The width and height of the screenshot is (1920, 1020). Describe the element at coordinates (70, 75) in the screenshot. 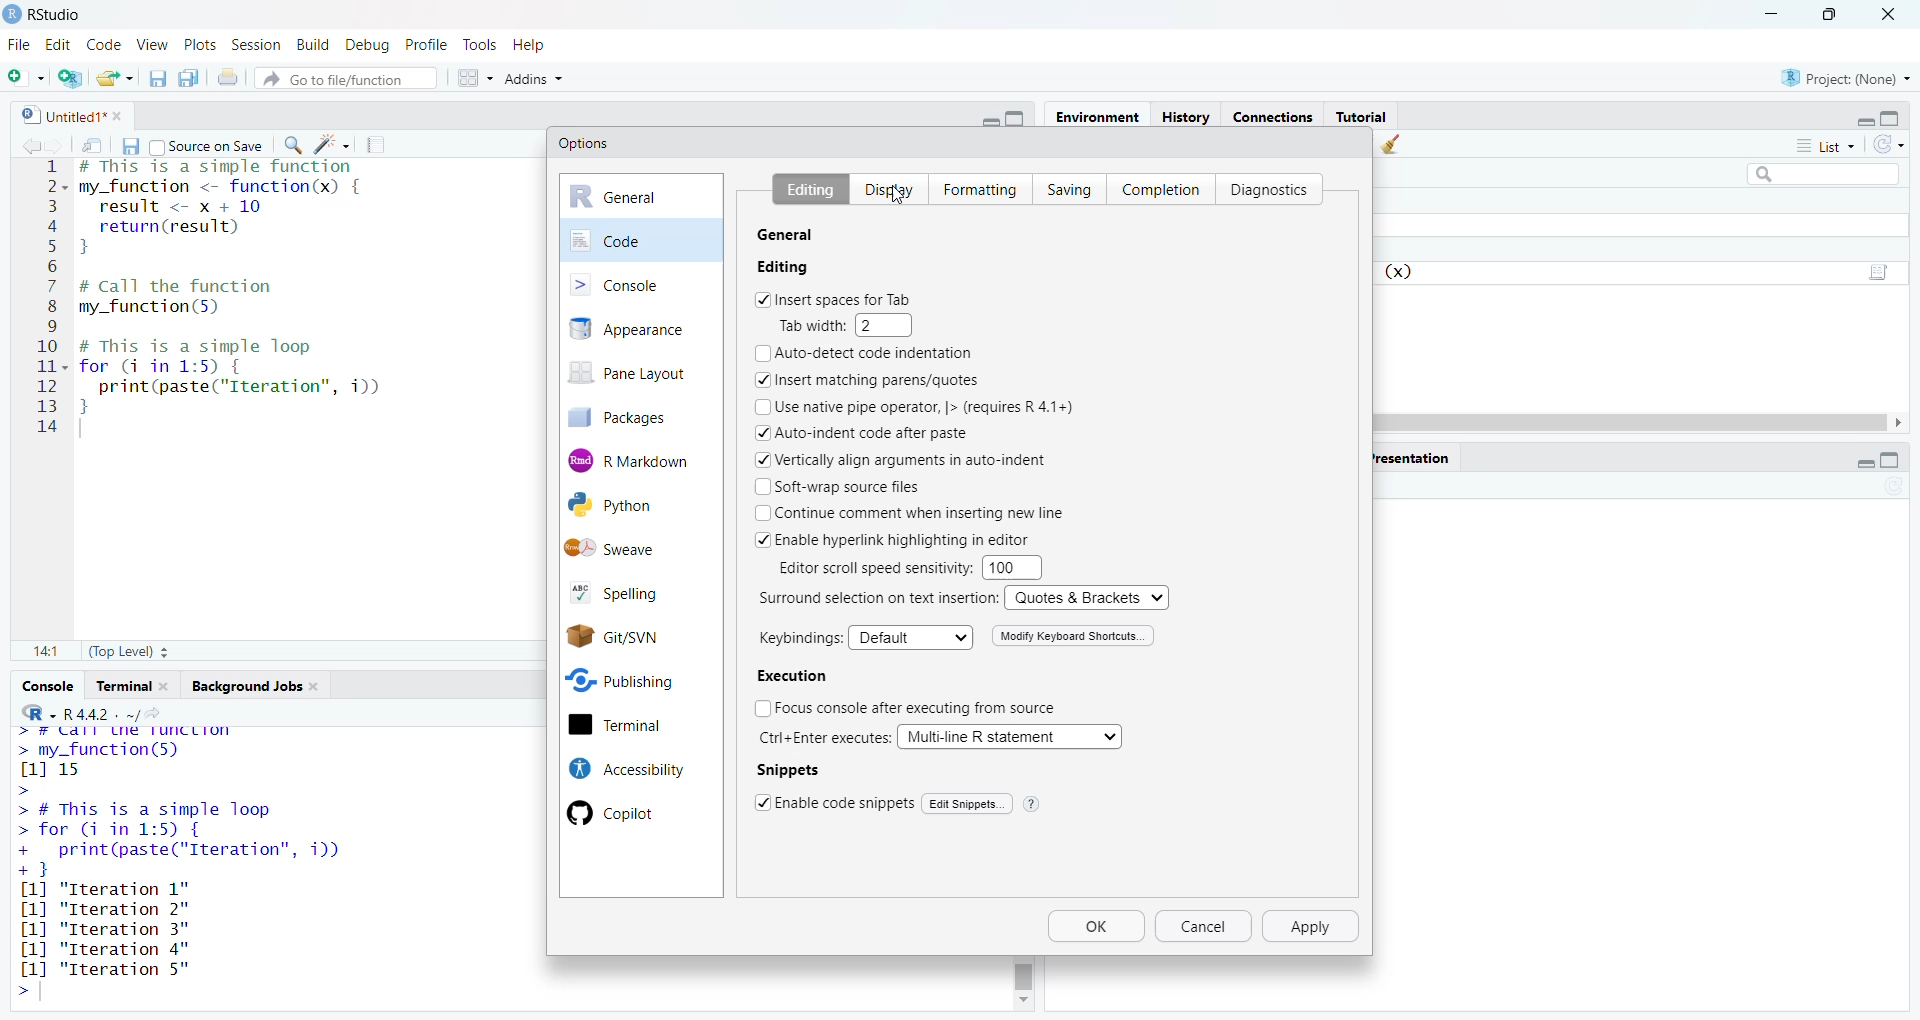

I see `create a project` at that location.